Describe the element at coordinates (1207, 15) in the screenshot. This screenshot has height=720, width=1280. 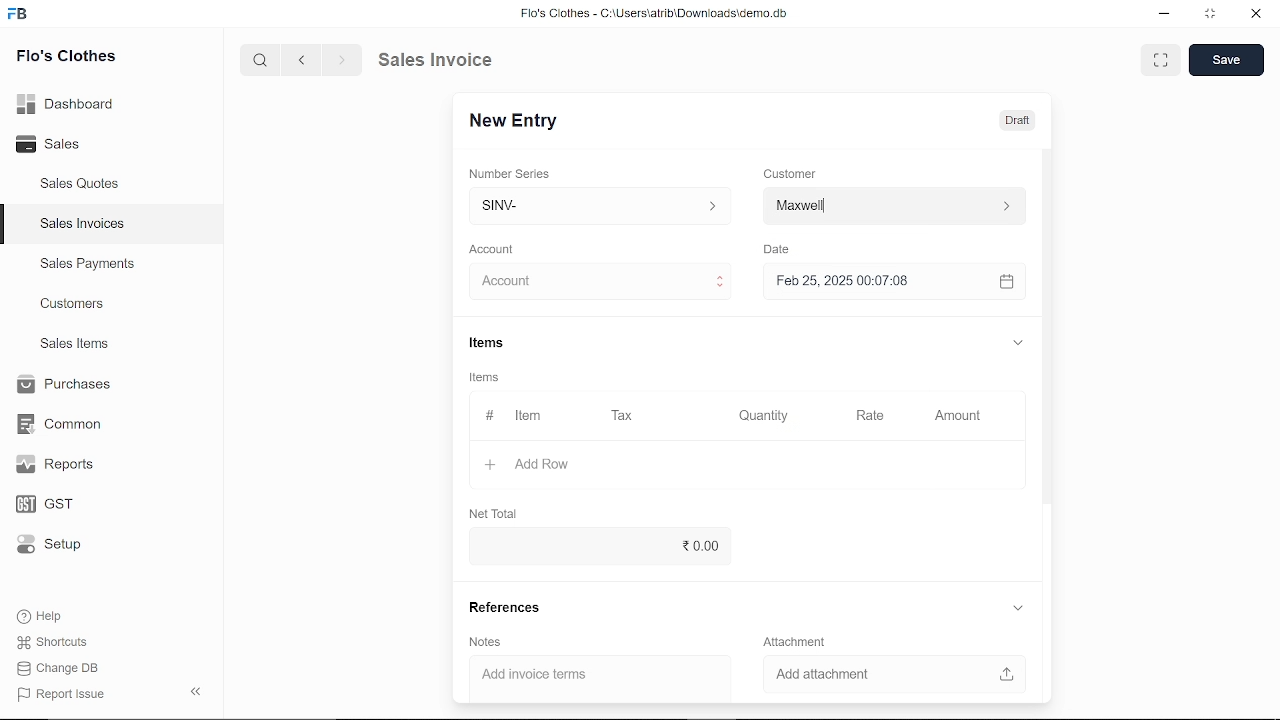
I see `restore down` at that location.